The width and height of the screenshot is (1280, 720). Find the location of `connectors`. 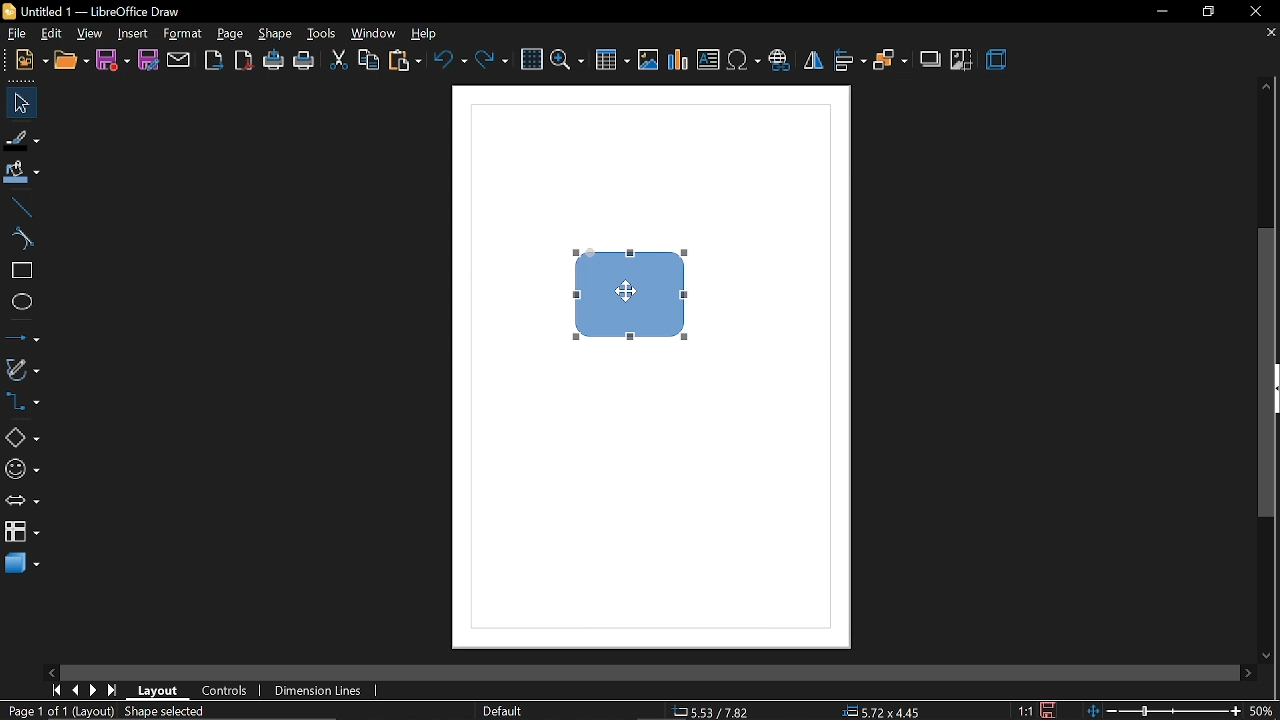

connectors is located at coordinates (22, 403).